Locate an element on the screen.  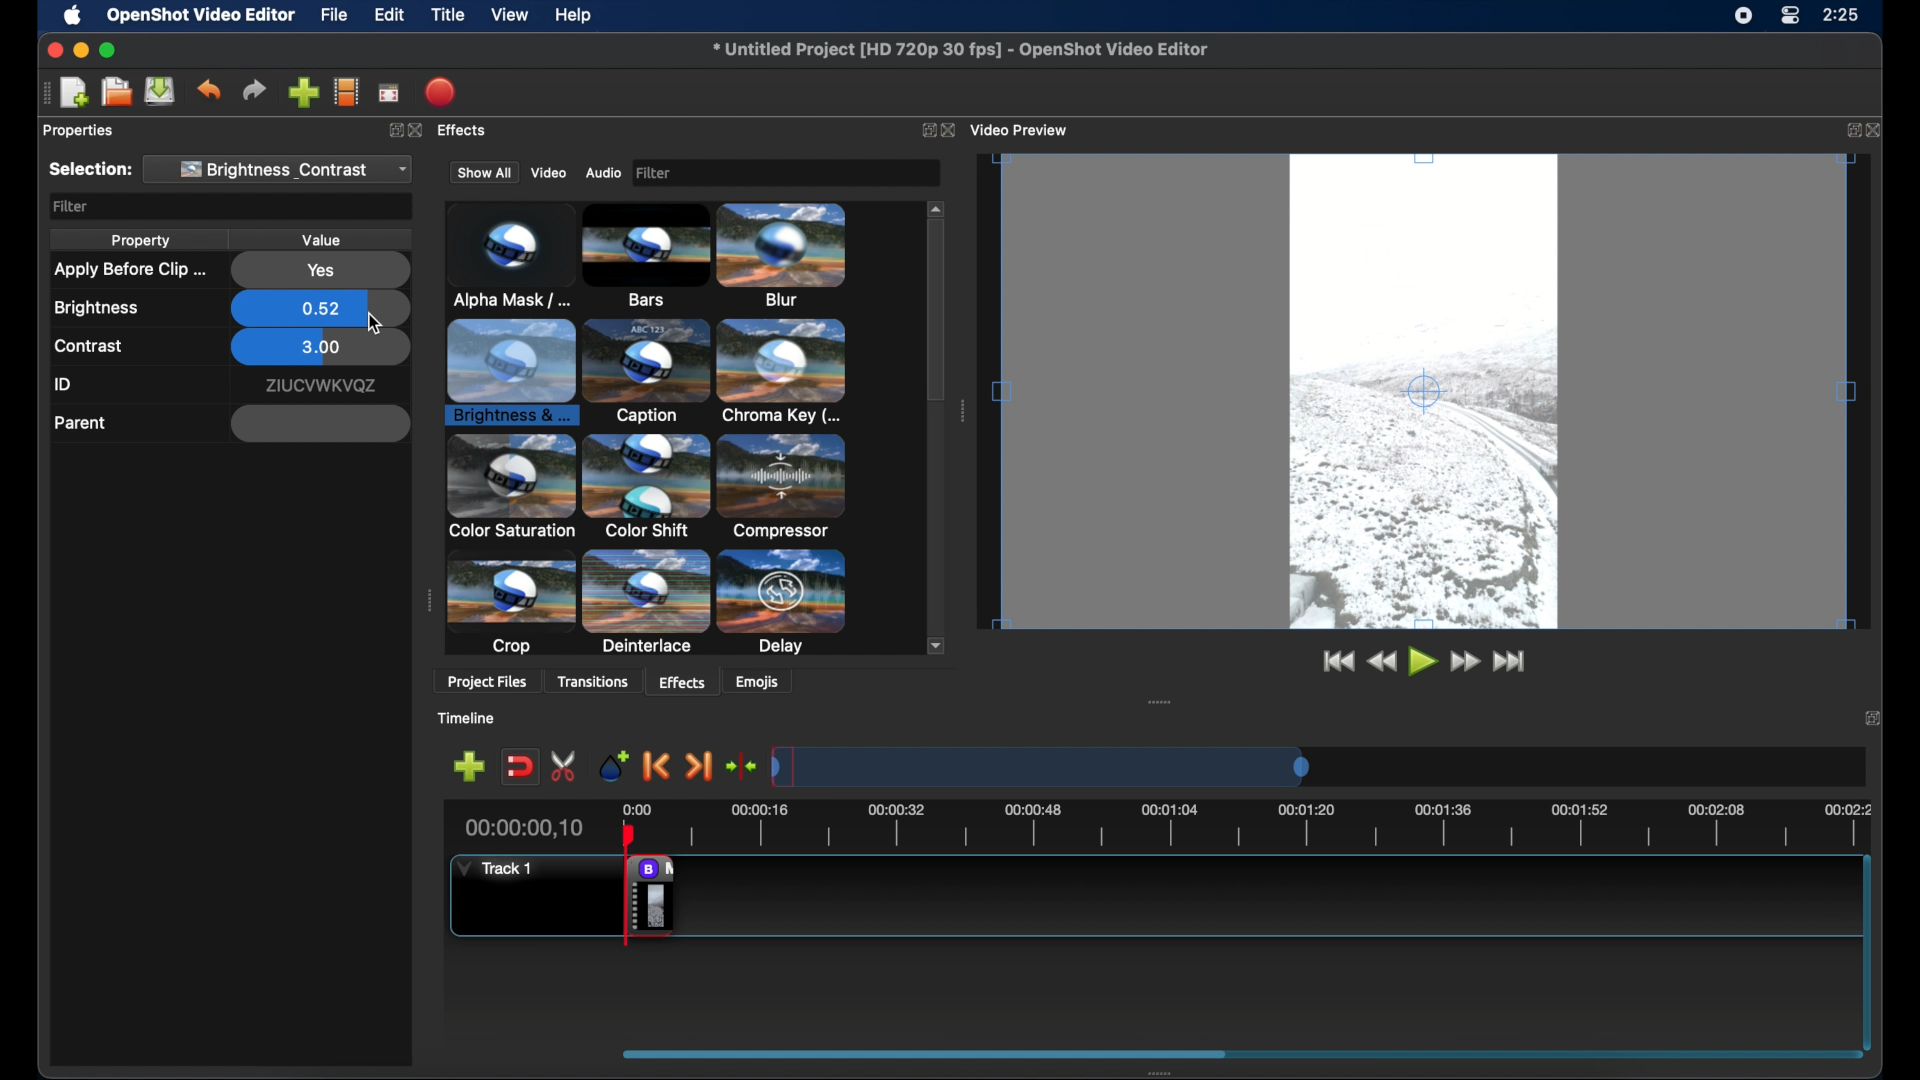
emojis is located at coordinates (768, 684).